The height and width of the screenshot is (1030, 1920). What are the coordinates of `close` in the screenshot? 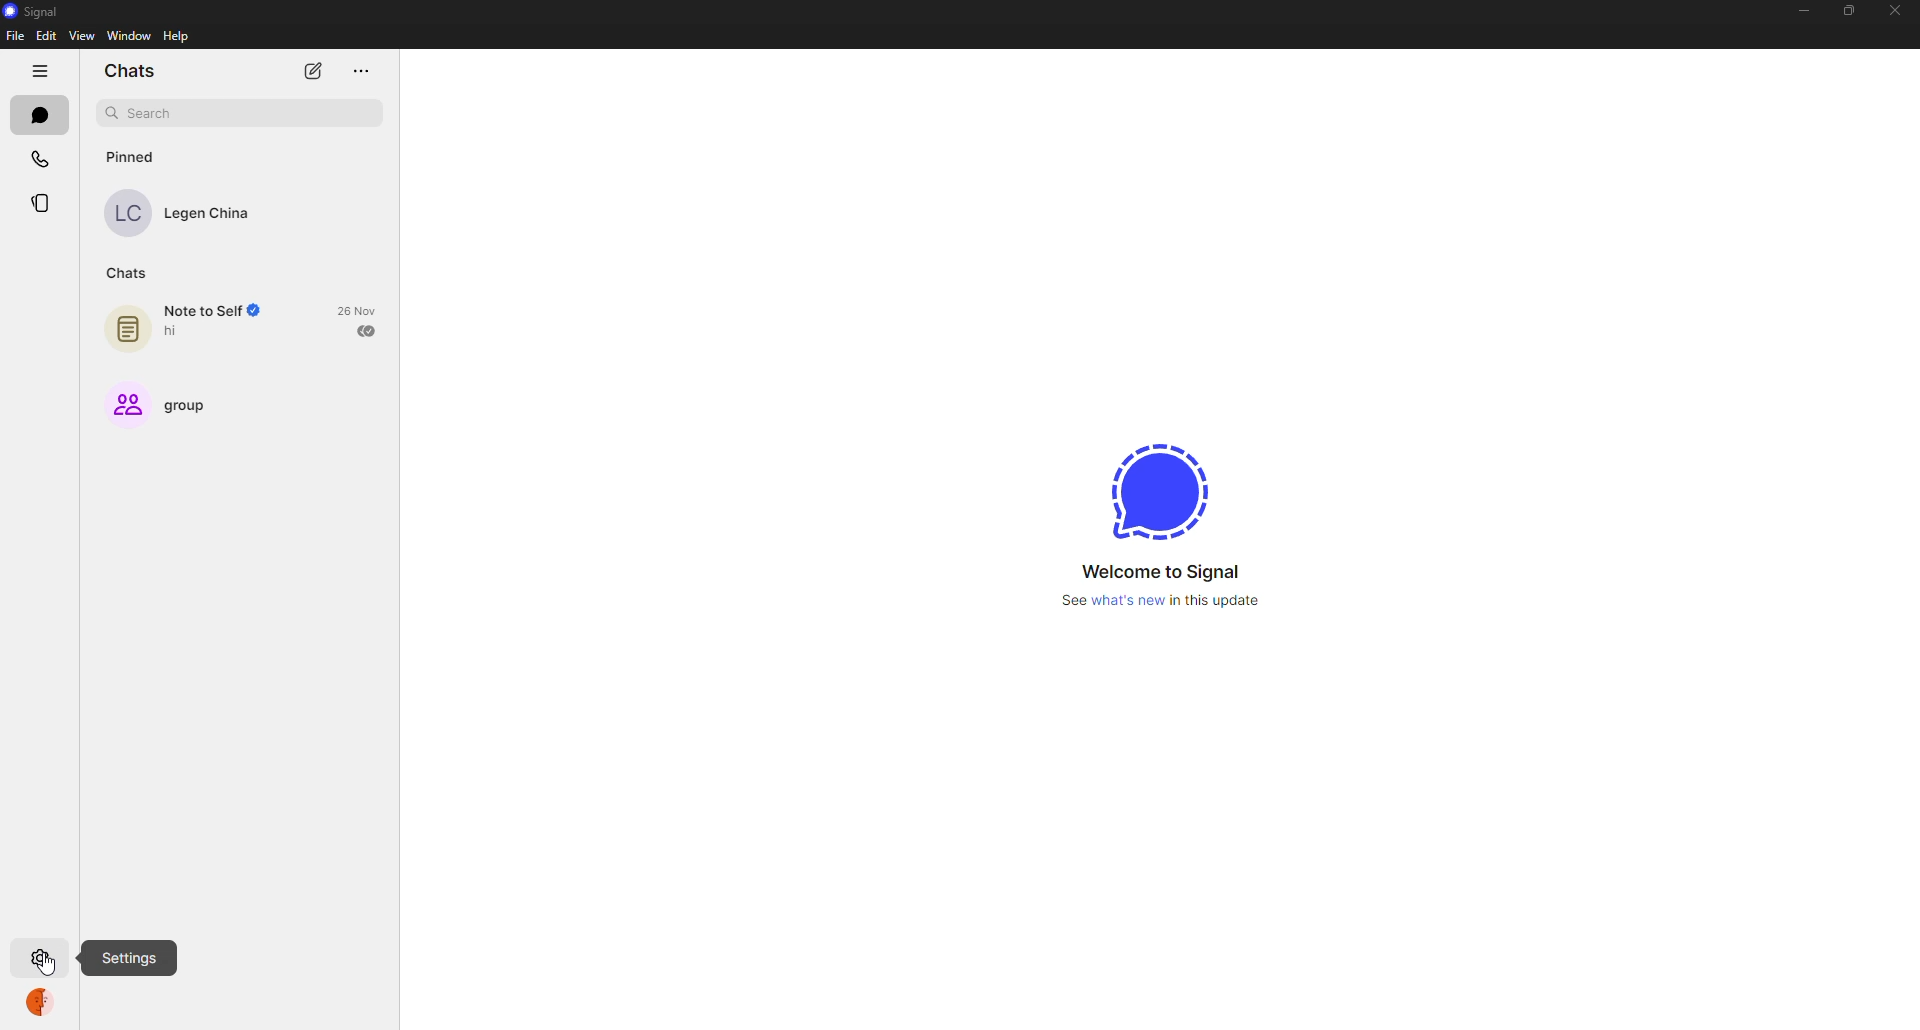 It's located at (1896, 12).